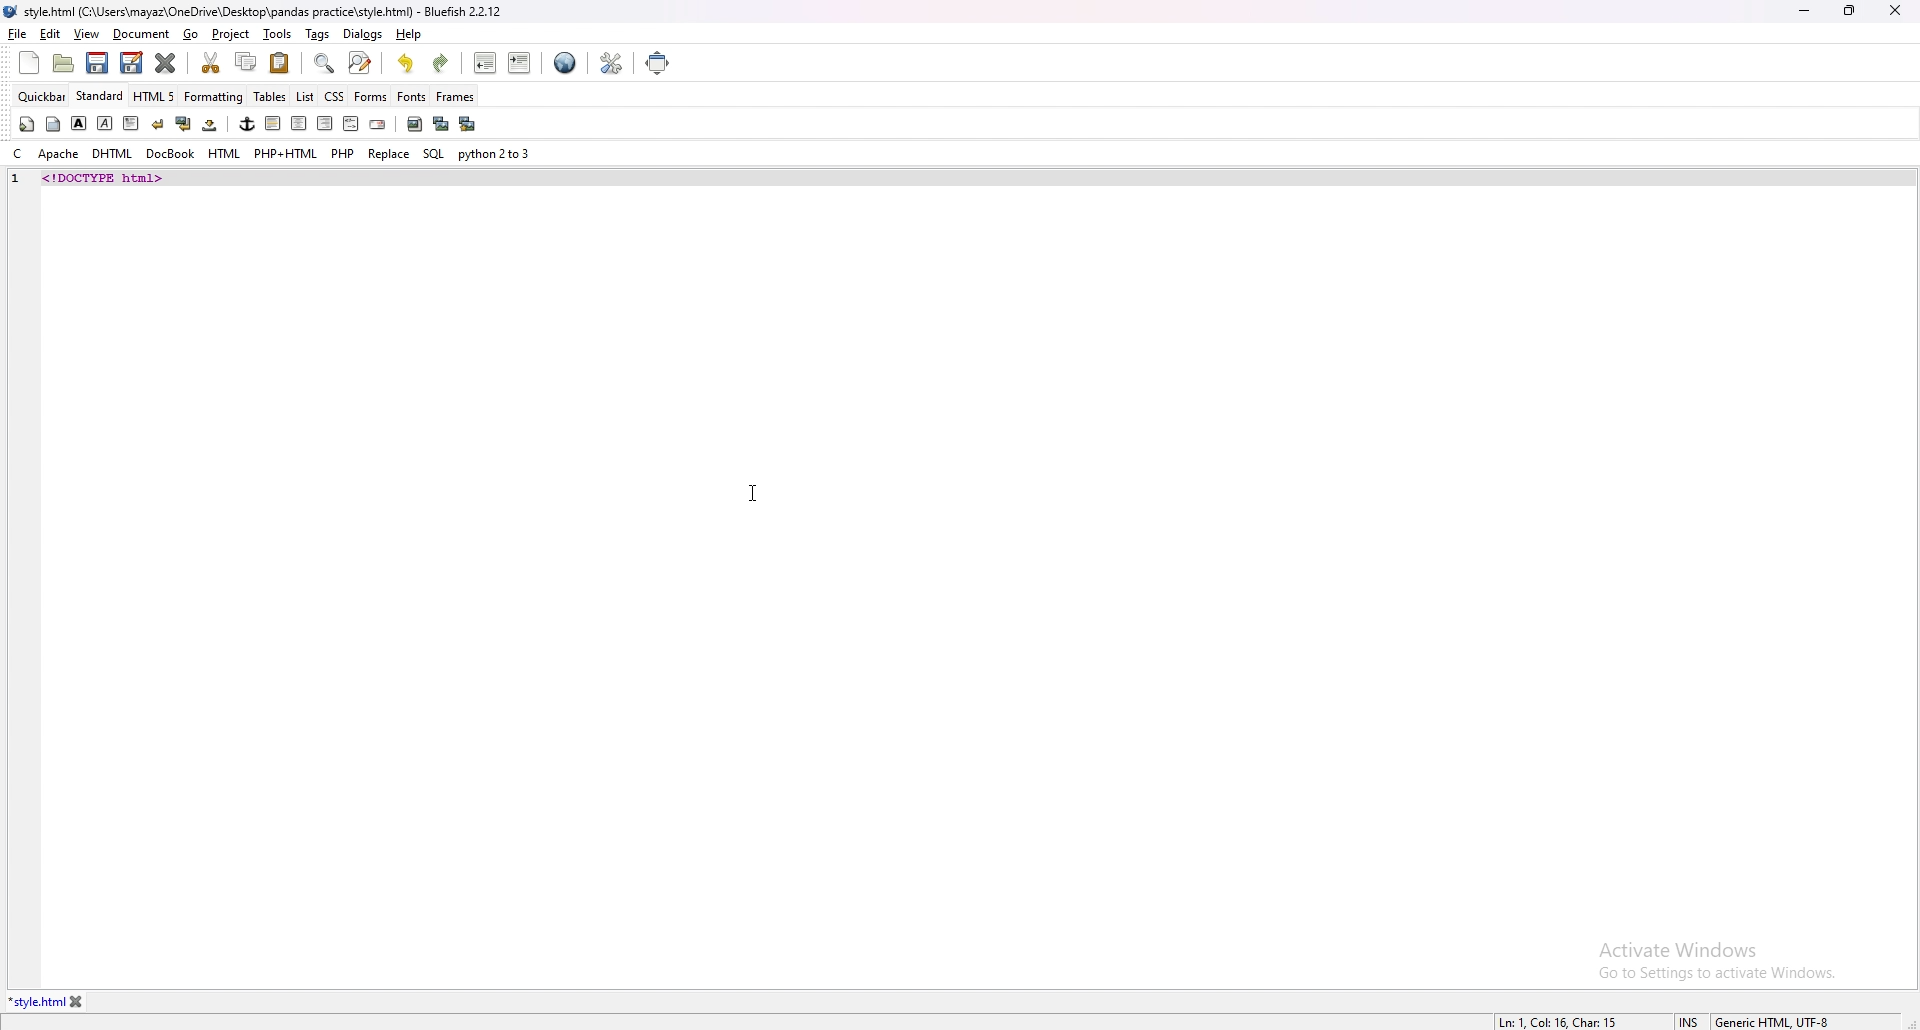 The image size is (1920, 1030). What do you see at coordinates (271, 123) in the screenshot?
I see `left indent` at bounding box center [271, 123].